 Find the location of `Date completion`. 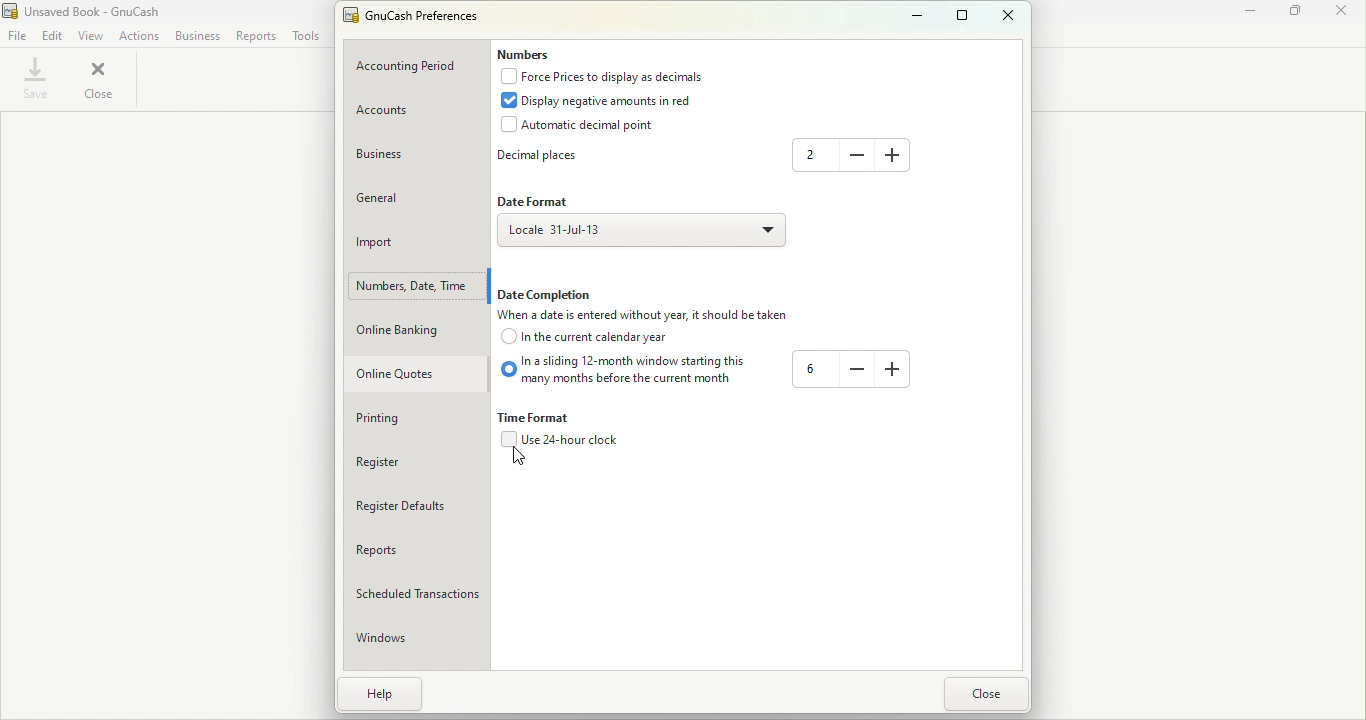

Date completion is located at coordinates (545, 294).